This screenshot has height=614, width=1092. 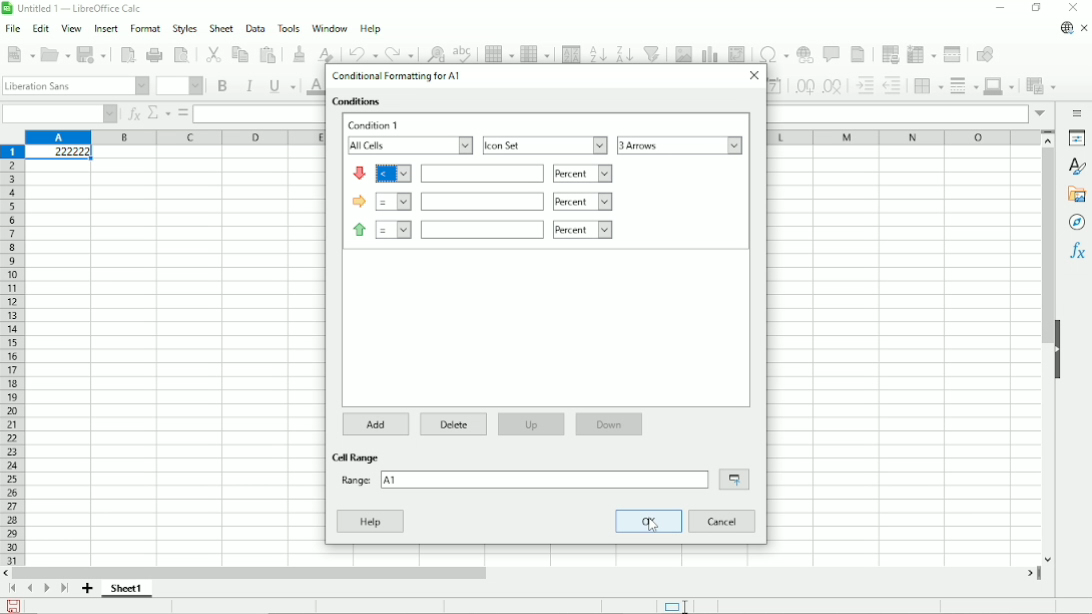 I want to click on Down, so click(x=609, y=424).